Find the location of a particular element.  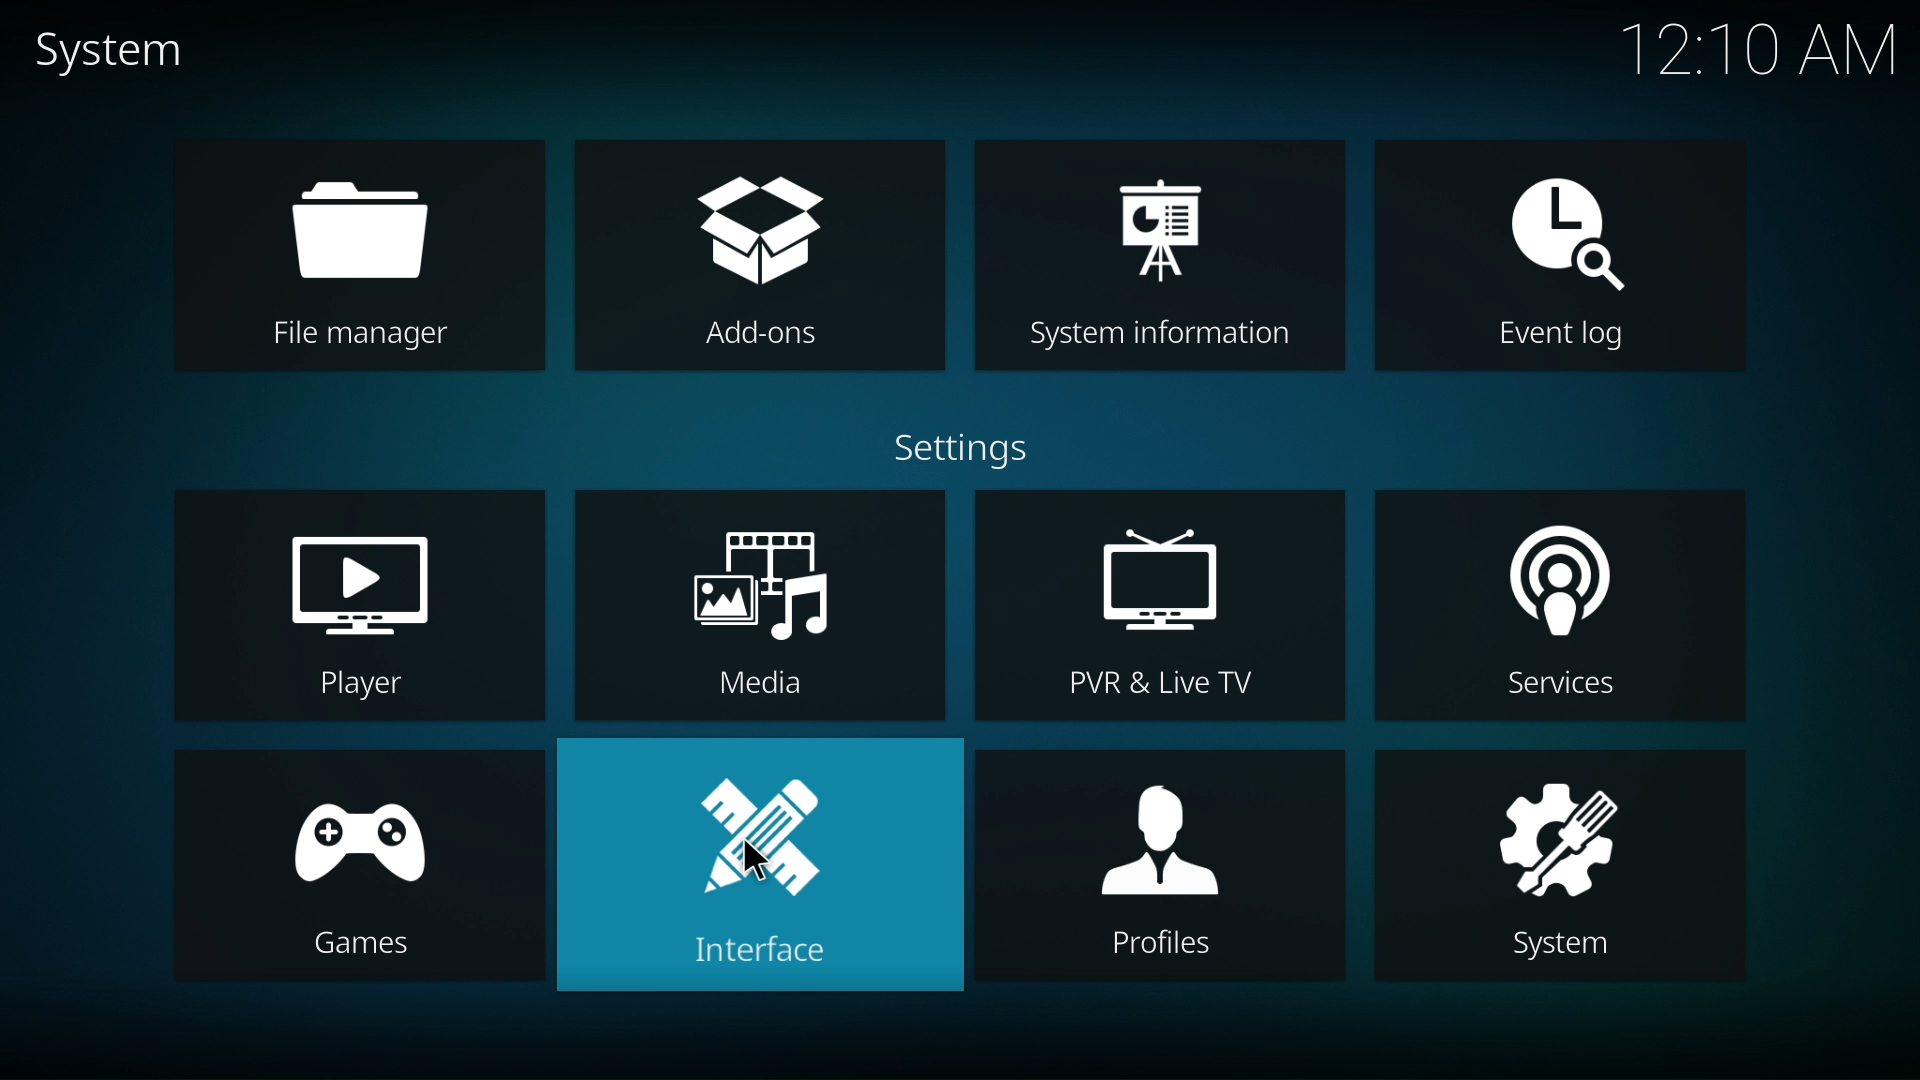

system information is located at coordinates (1159, 251).